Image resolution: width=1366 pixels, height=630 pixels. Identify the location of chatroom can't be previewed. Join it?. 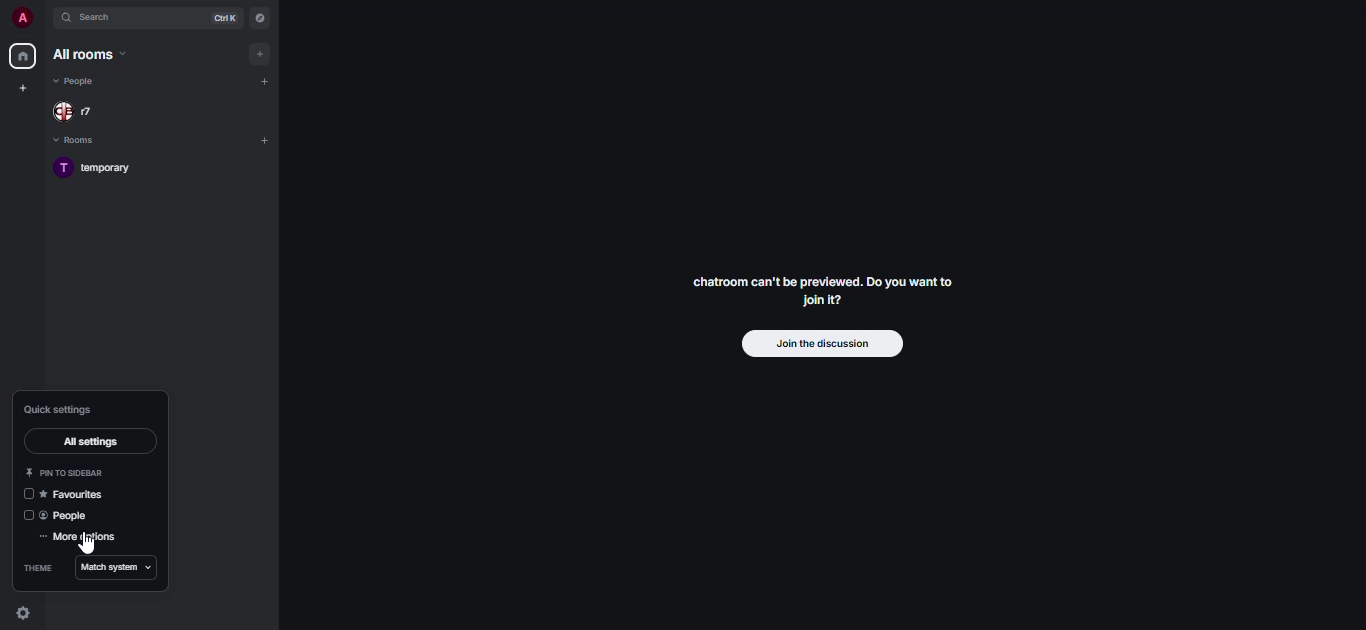
(820, 289).